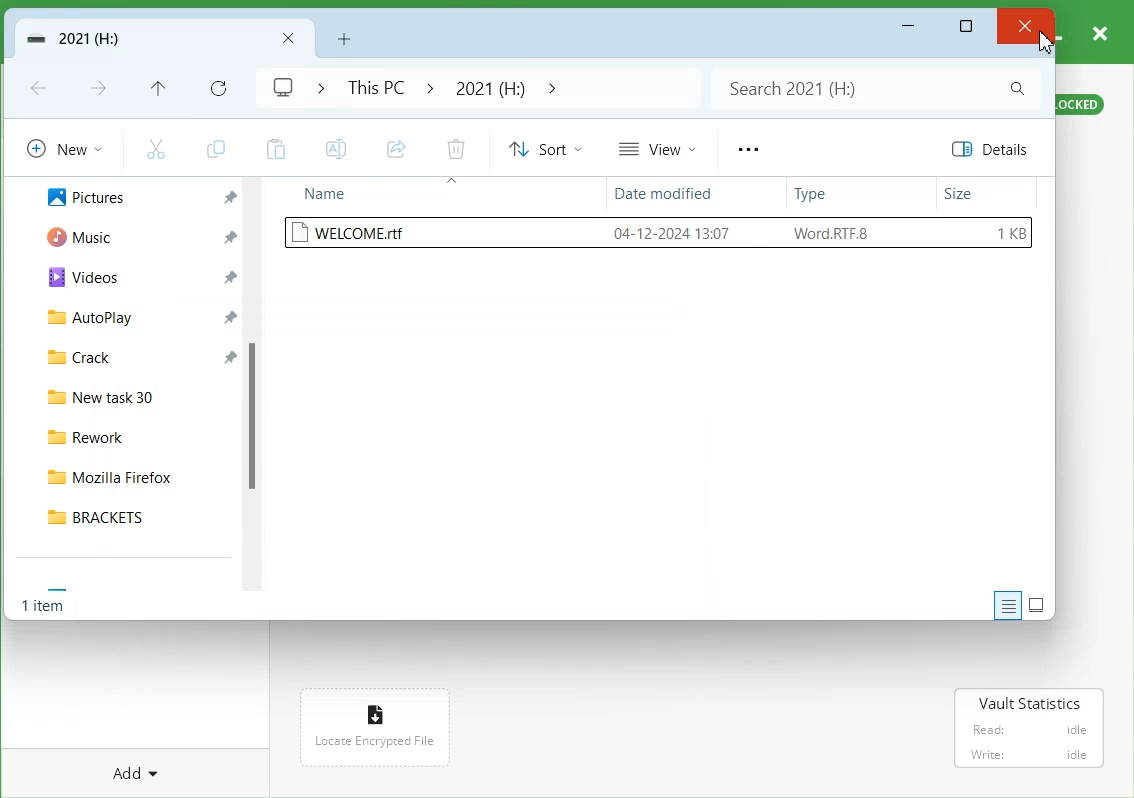 The image size is (1134, 798). Describe the element at coordinates (669, 195) in the screenshot. I see `Date modified` at that location.